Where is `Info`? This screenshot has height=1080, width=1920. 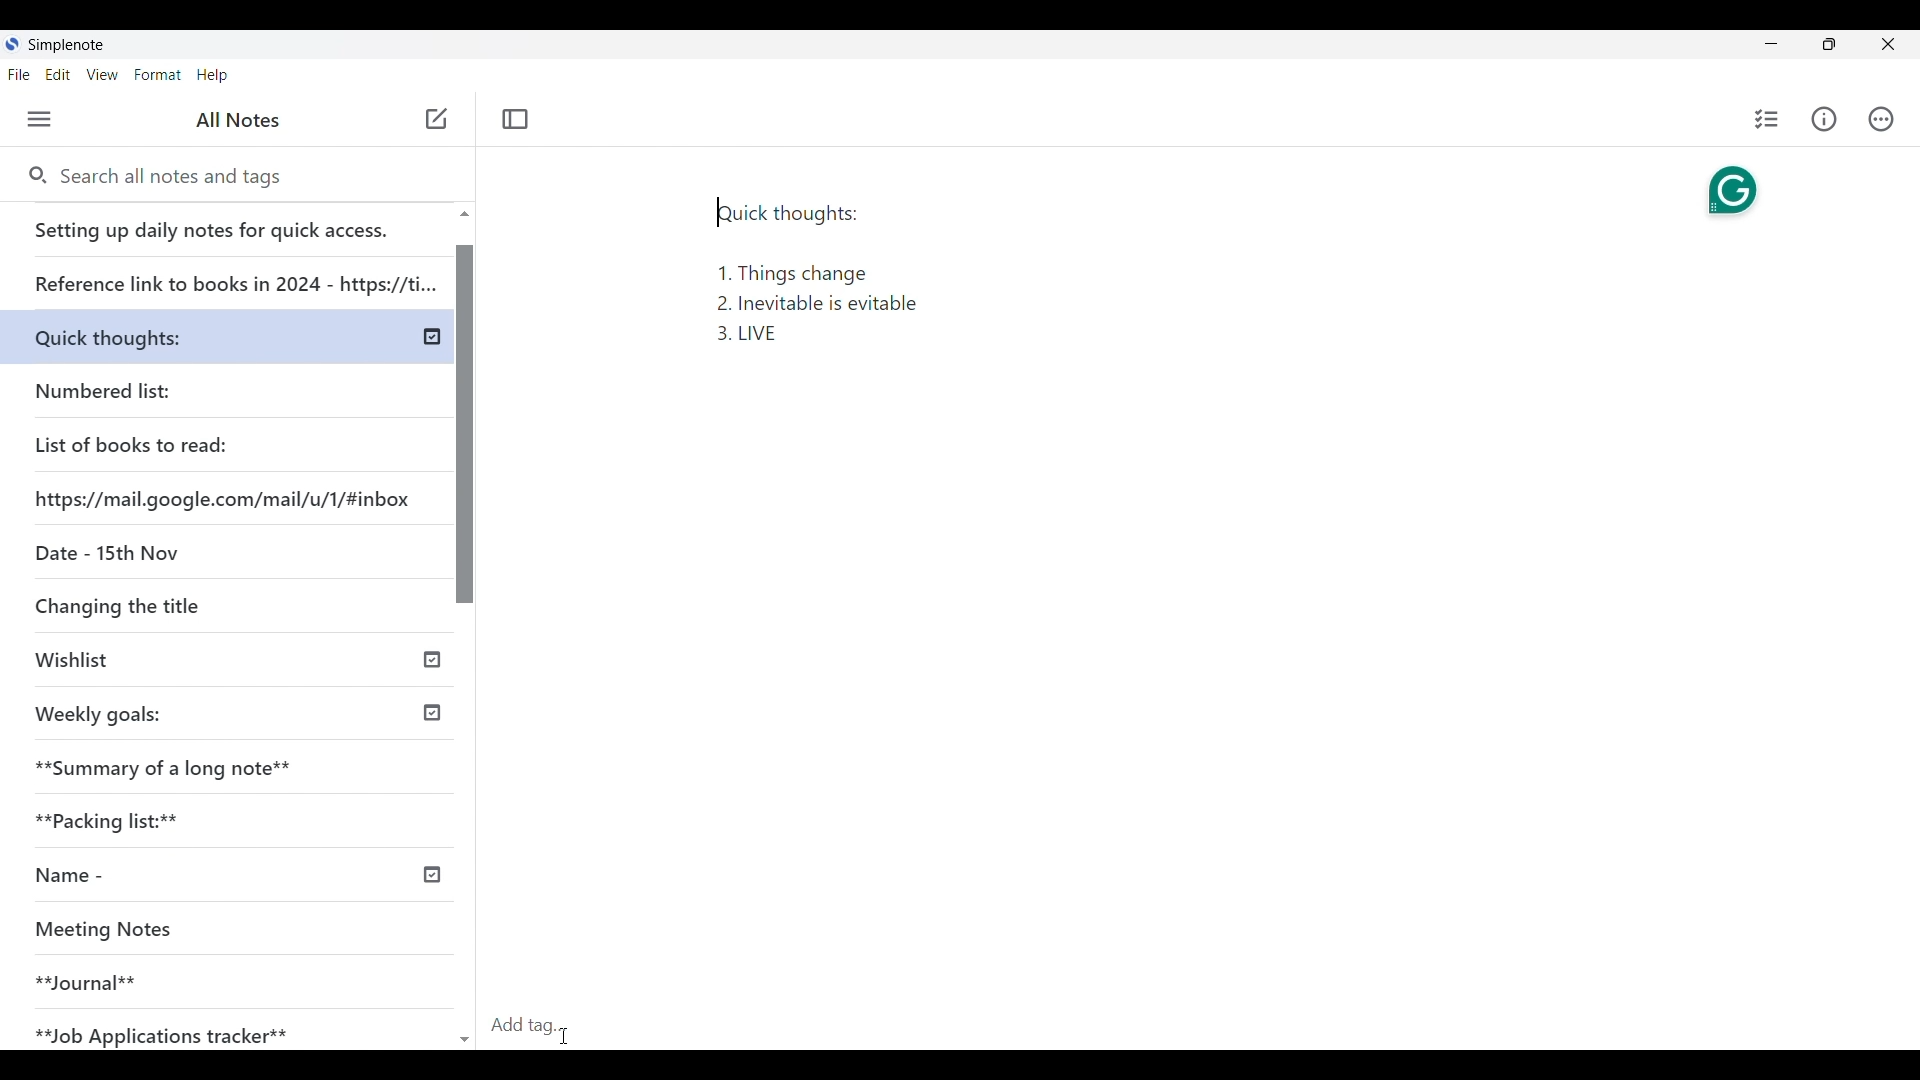
Info is located at coordinates (1823, 120).